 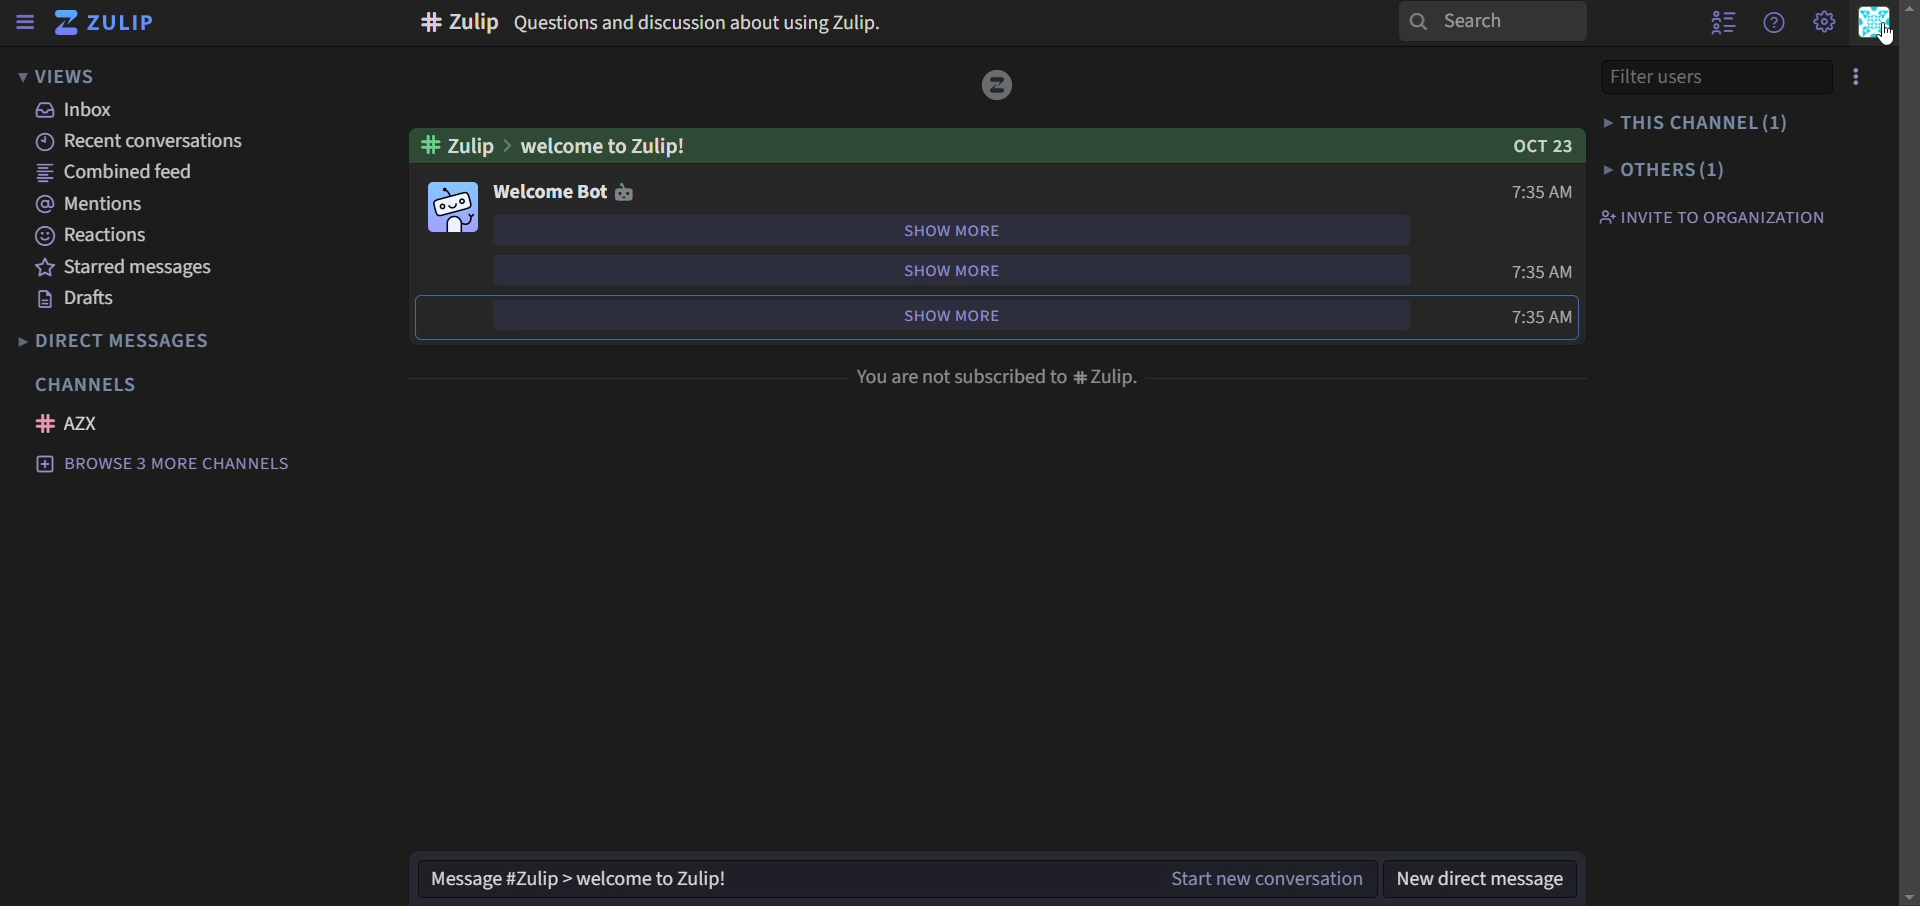 I want to click on #zulip>welcome to Zulip, so click(x=572, y=142).